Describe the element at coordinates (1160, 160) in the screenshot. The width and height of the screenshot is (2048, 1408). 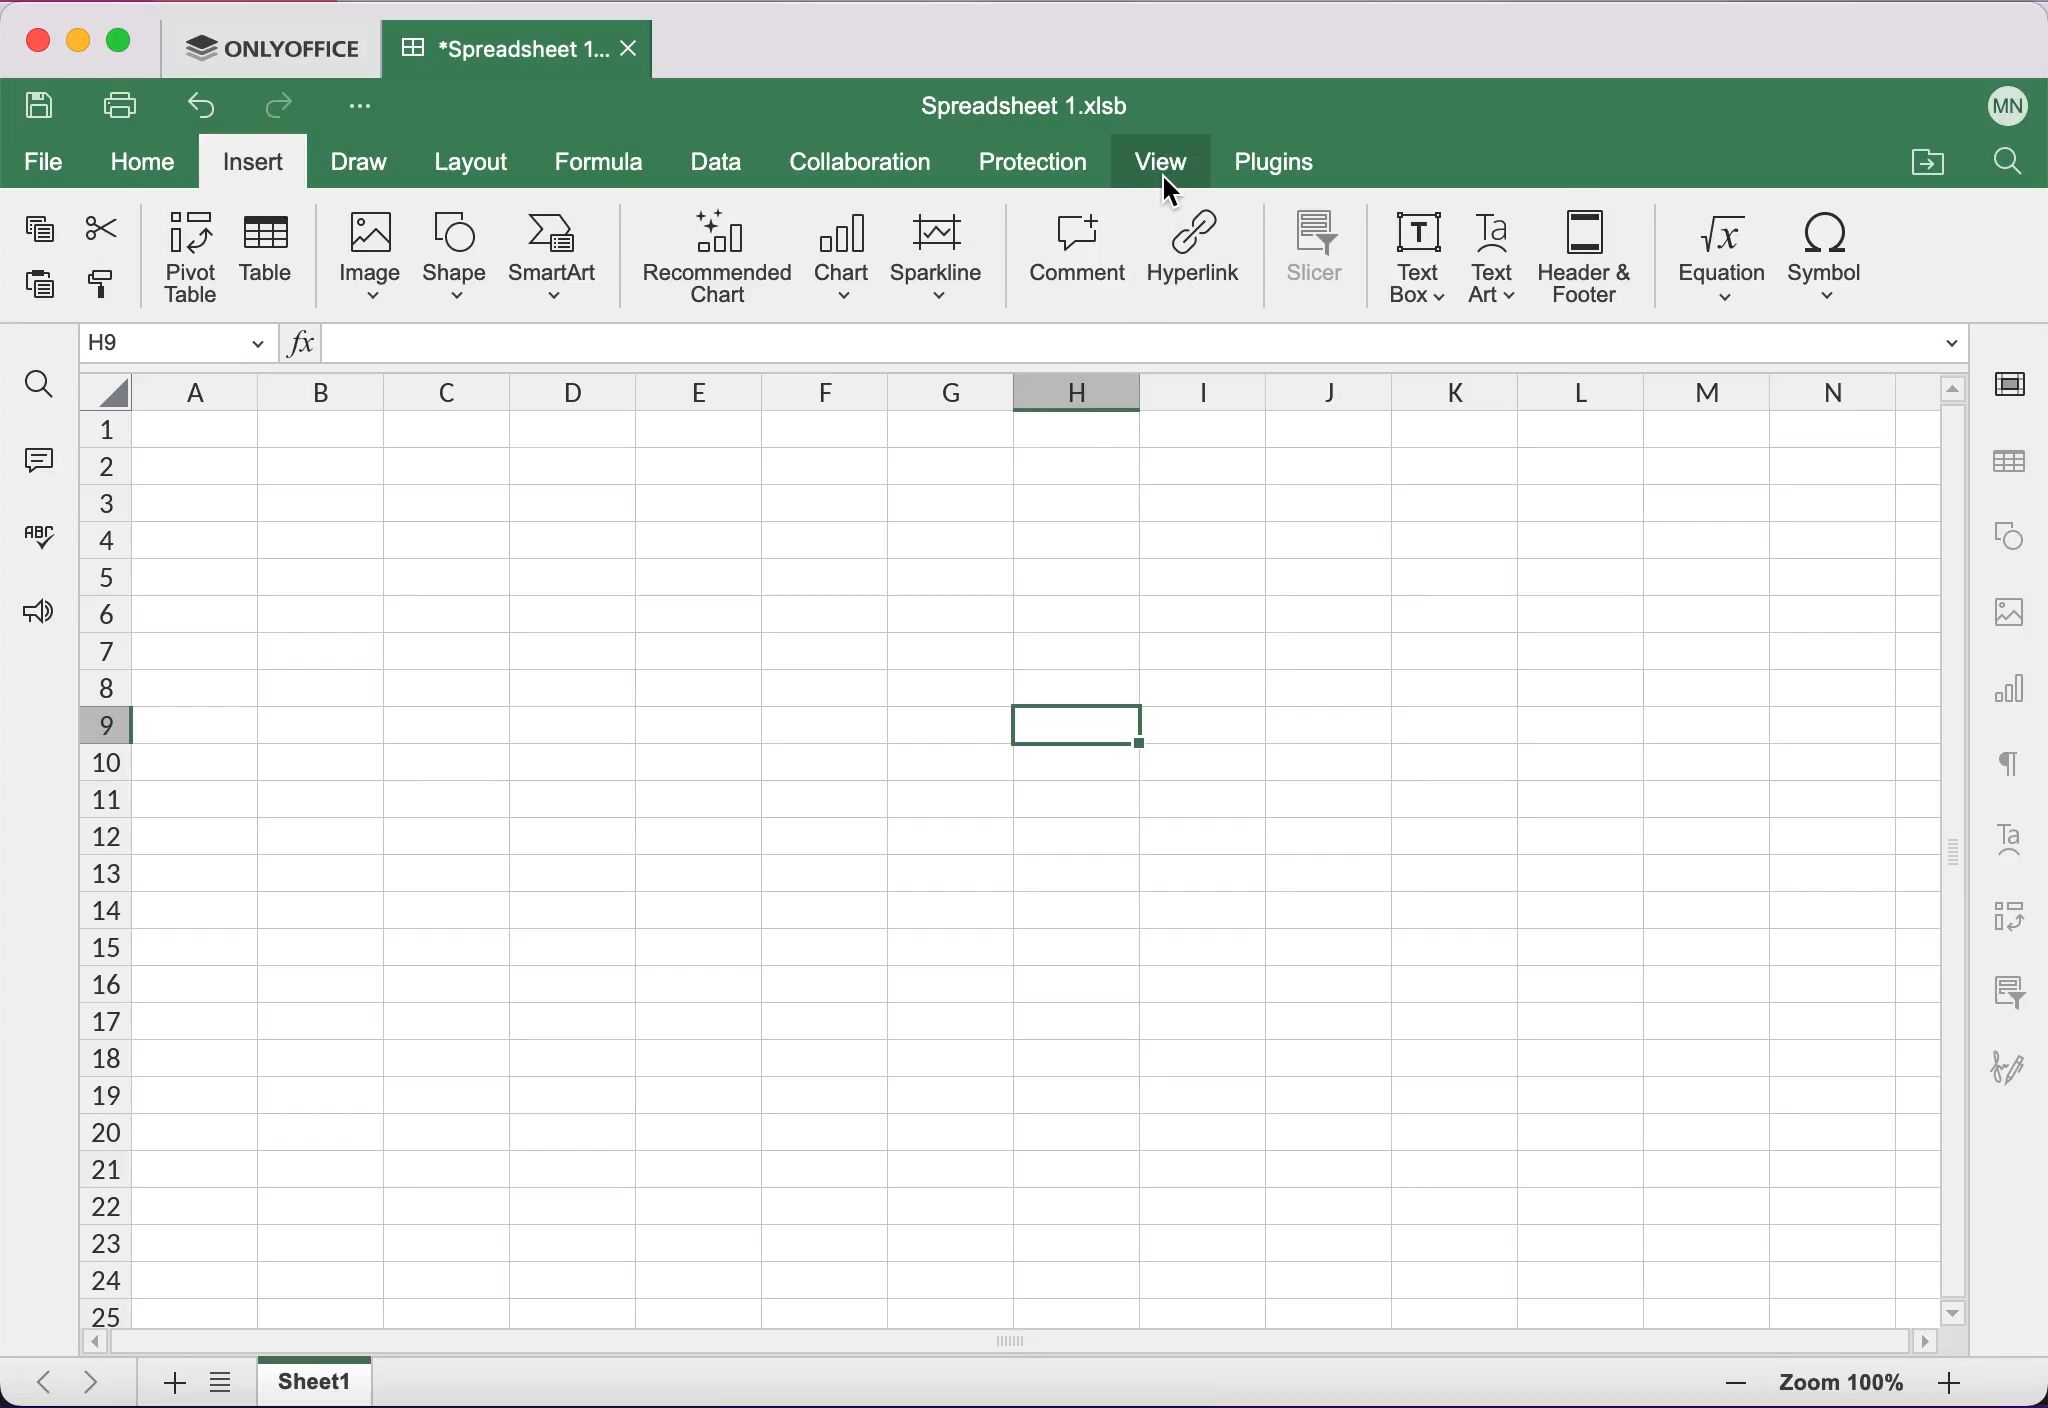
I see `view` at that location.